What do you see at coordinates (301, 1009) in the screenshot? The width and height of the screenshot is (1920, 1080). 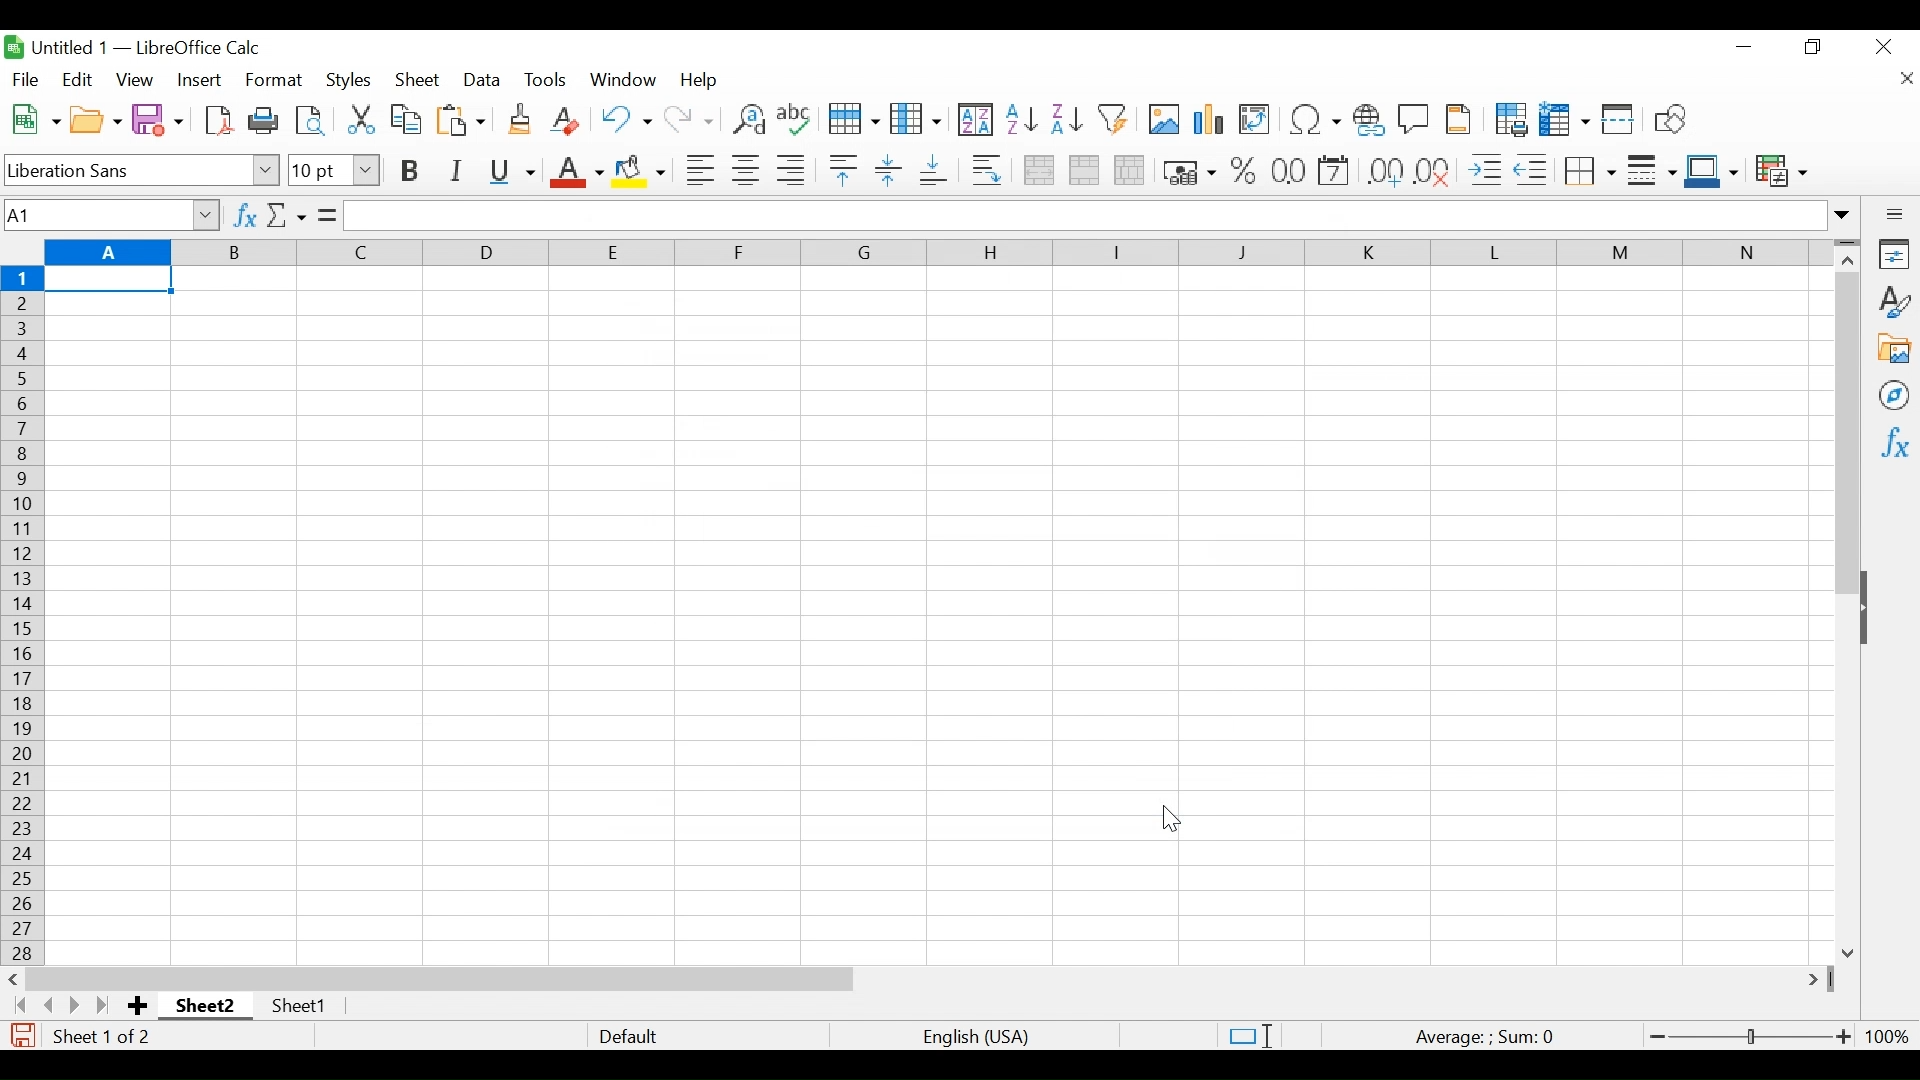 I see `Sheet 1` at bounding box center [301, 1009].